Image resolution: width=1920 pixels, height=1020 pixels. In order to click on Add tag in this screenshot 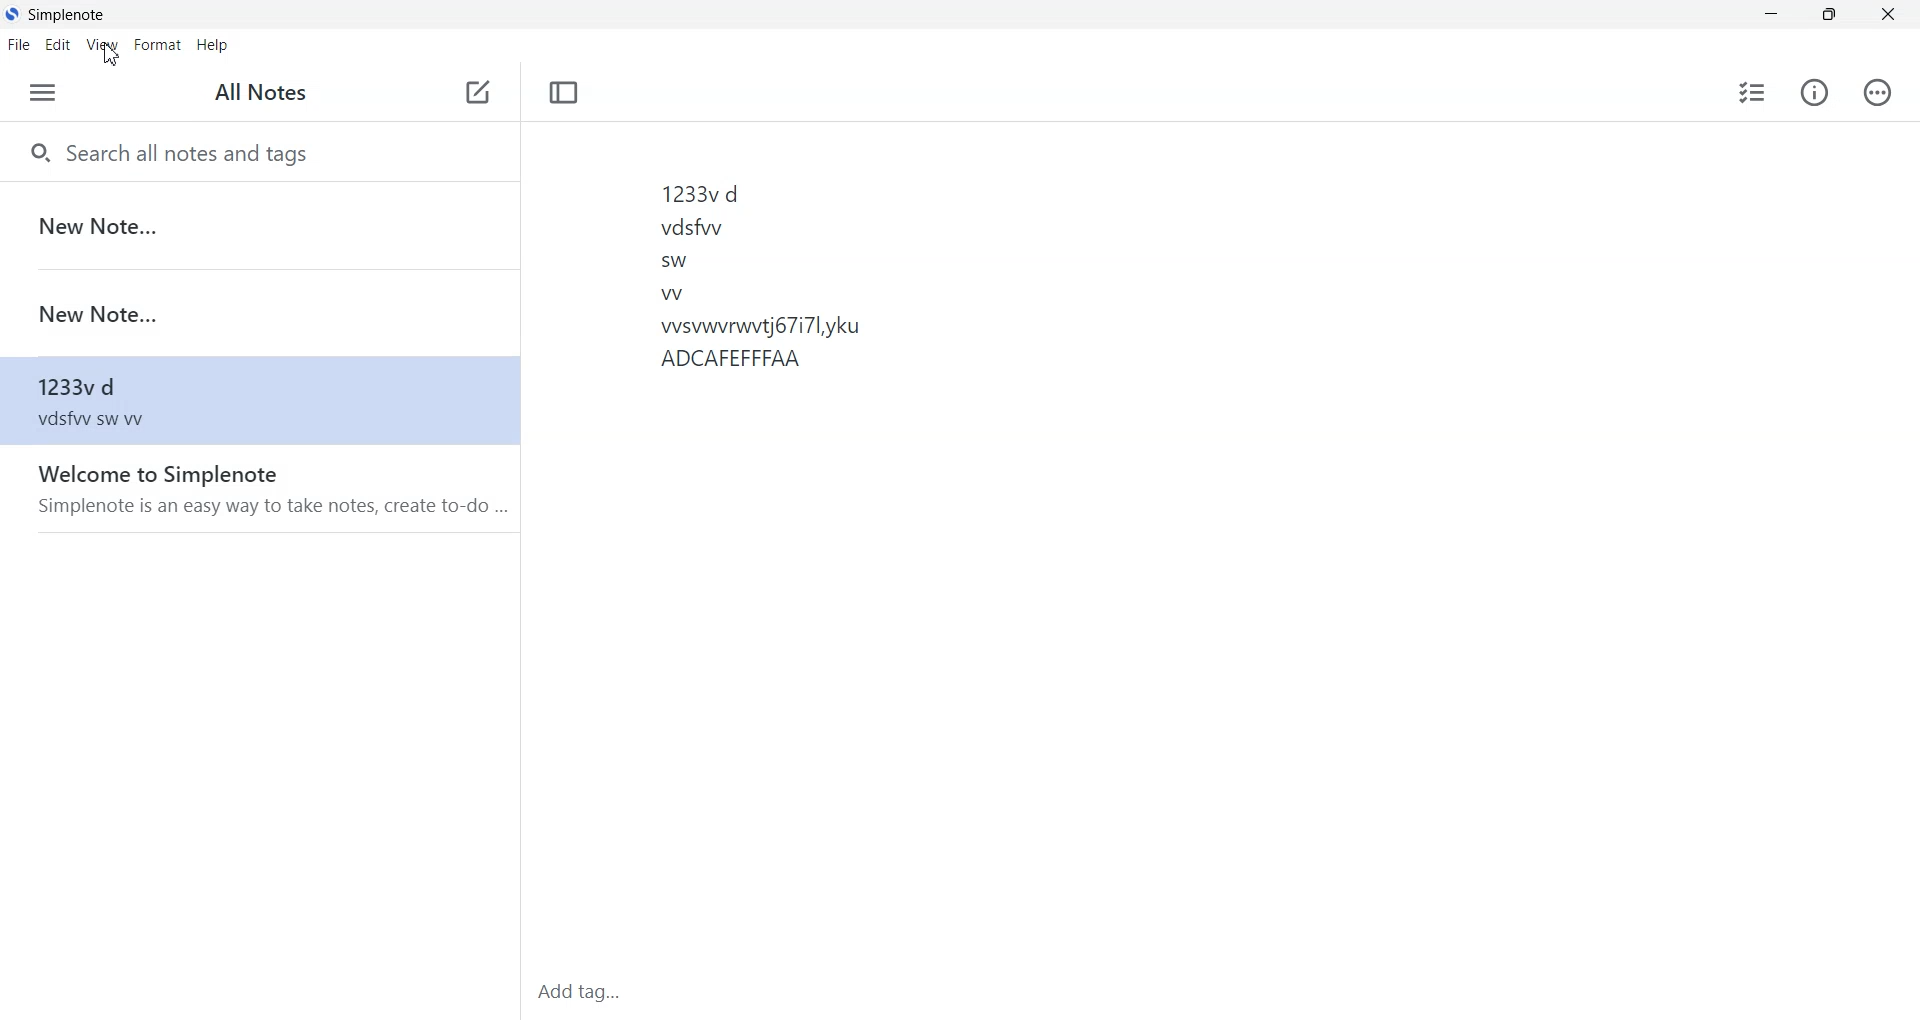, I will do `click(642, 992)`.